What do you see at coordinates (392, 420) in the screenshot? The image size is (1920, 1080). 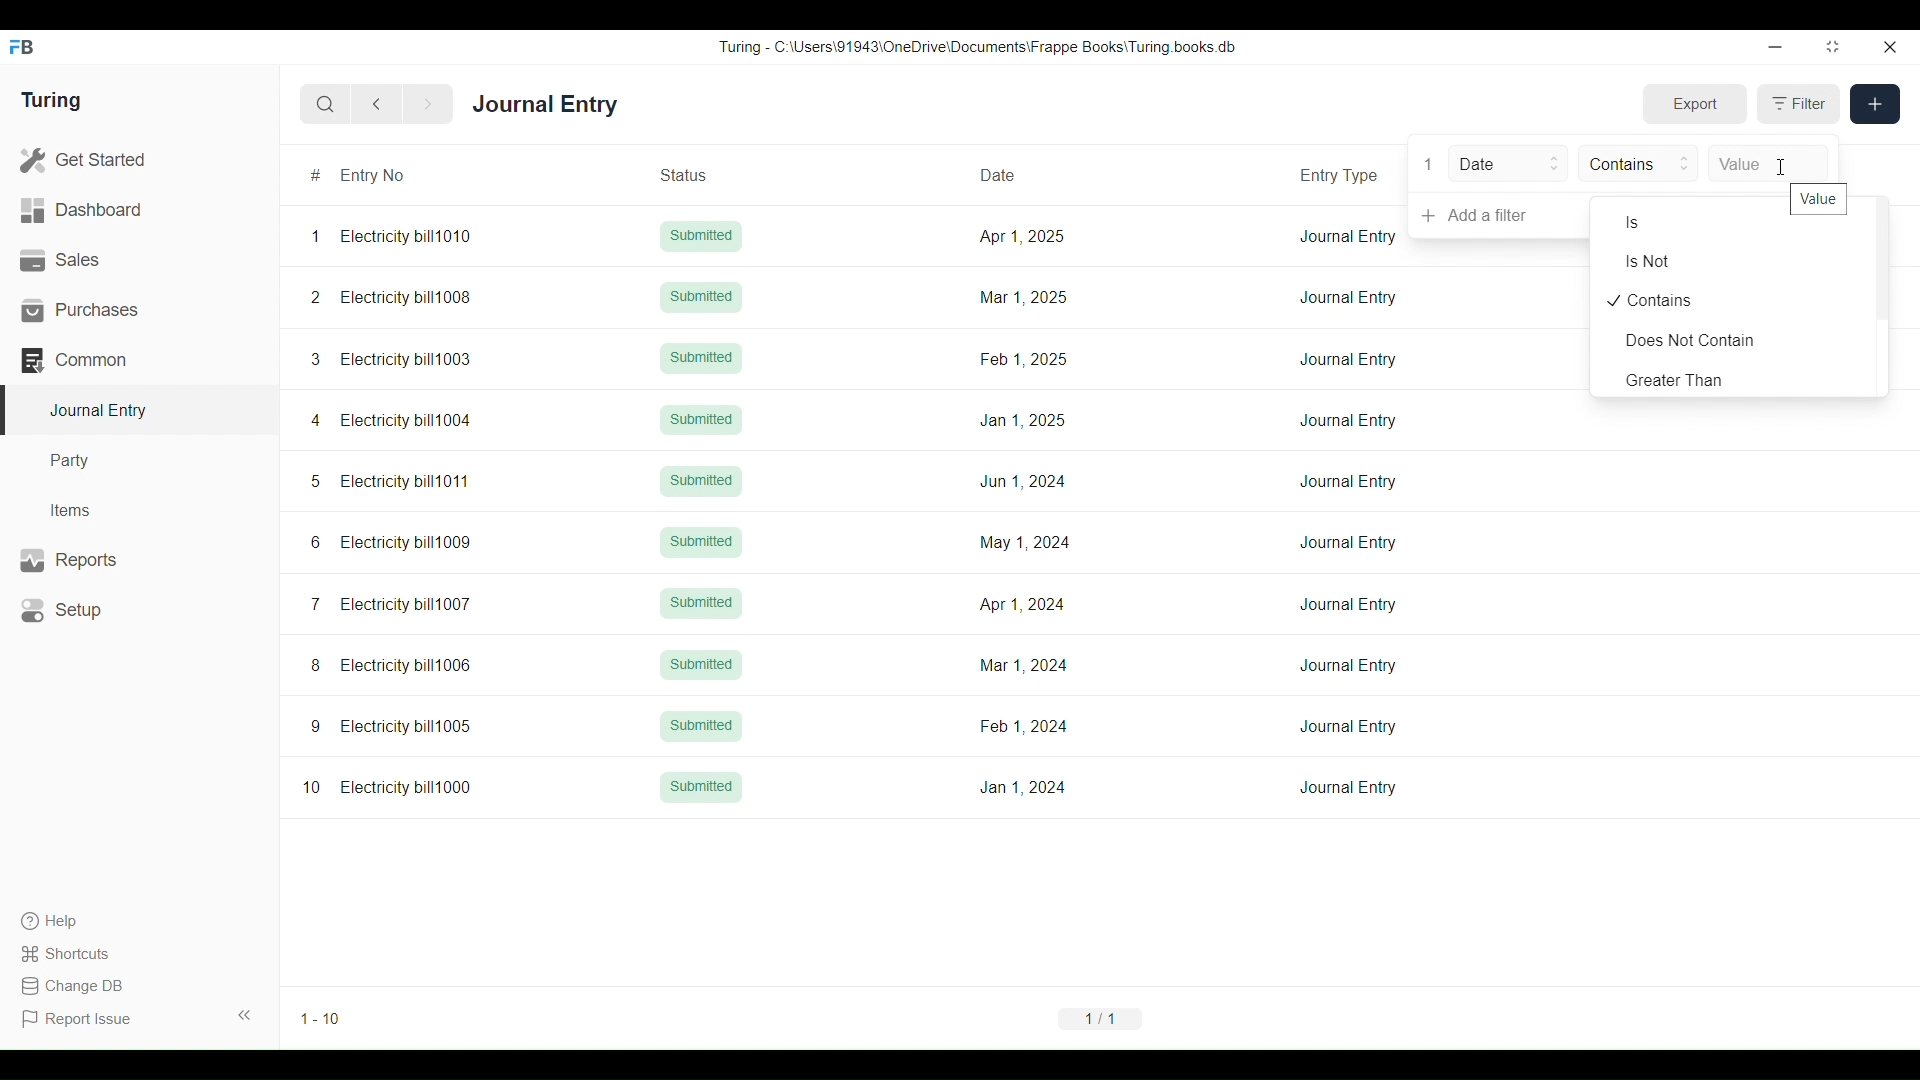 I see `4 Electricity bill1004` at bounding box center [392, 420].